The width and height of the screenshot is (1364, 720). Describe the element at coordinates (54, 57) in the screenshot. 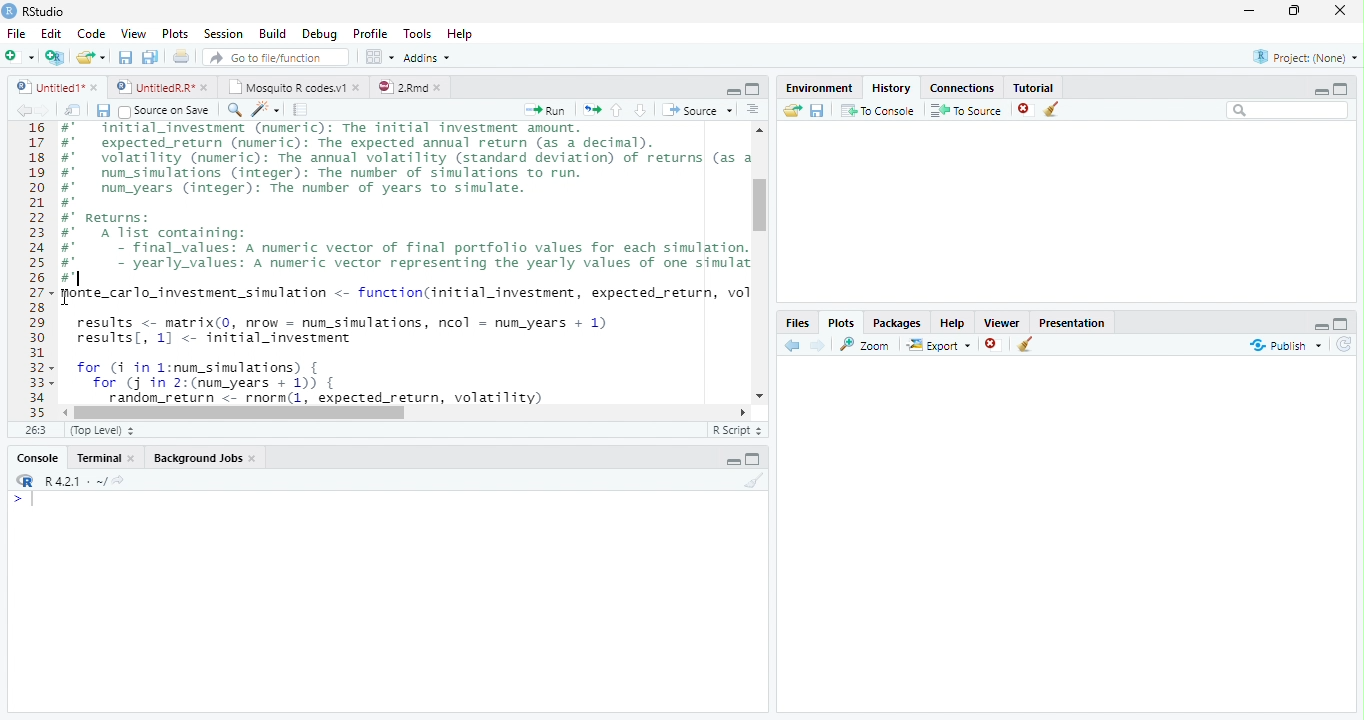

I see `Create project` at that location.